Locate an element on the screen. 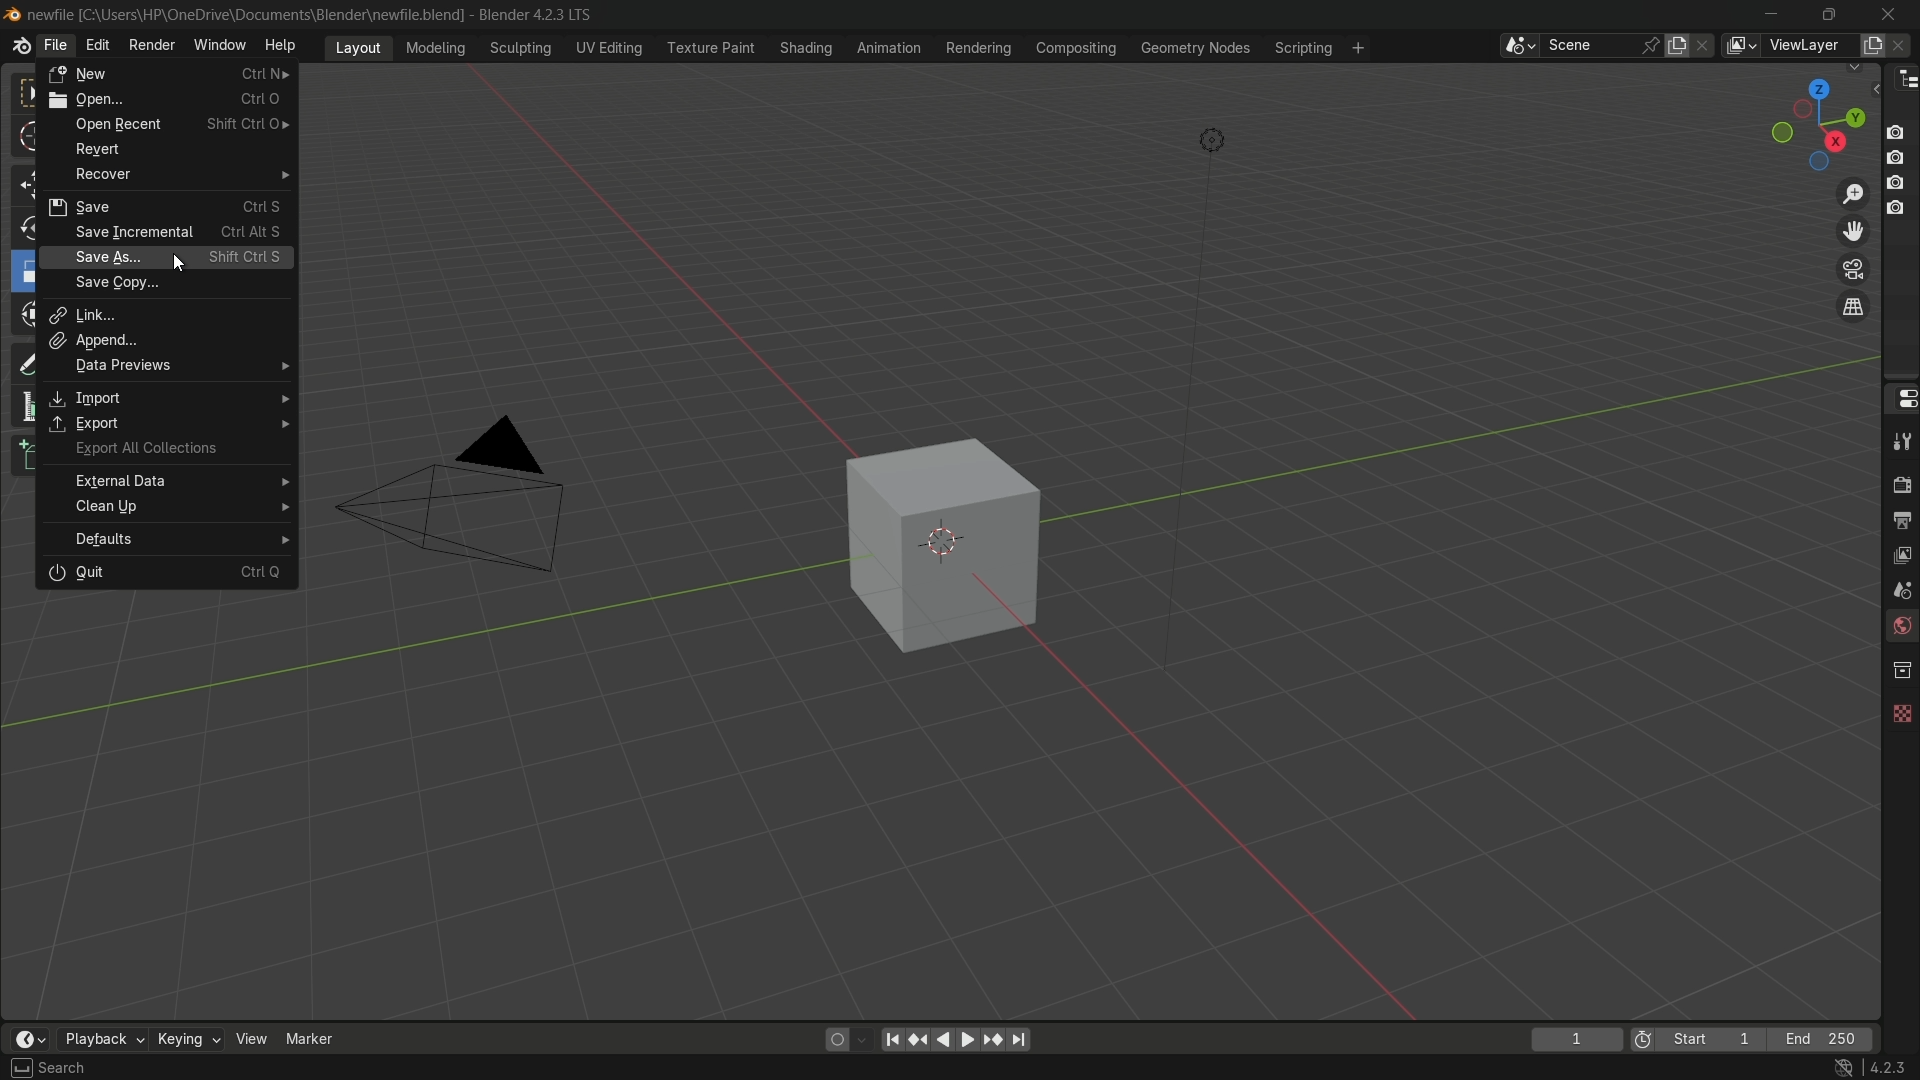 This screenshot has height=1080, width=1920. zoom in/out is located at coordinates (1854, 191).